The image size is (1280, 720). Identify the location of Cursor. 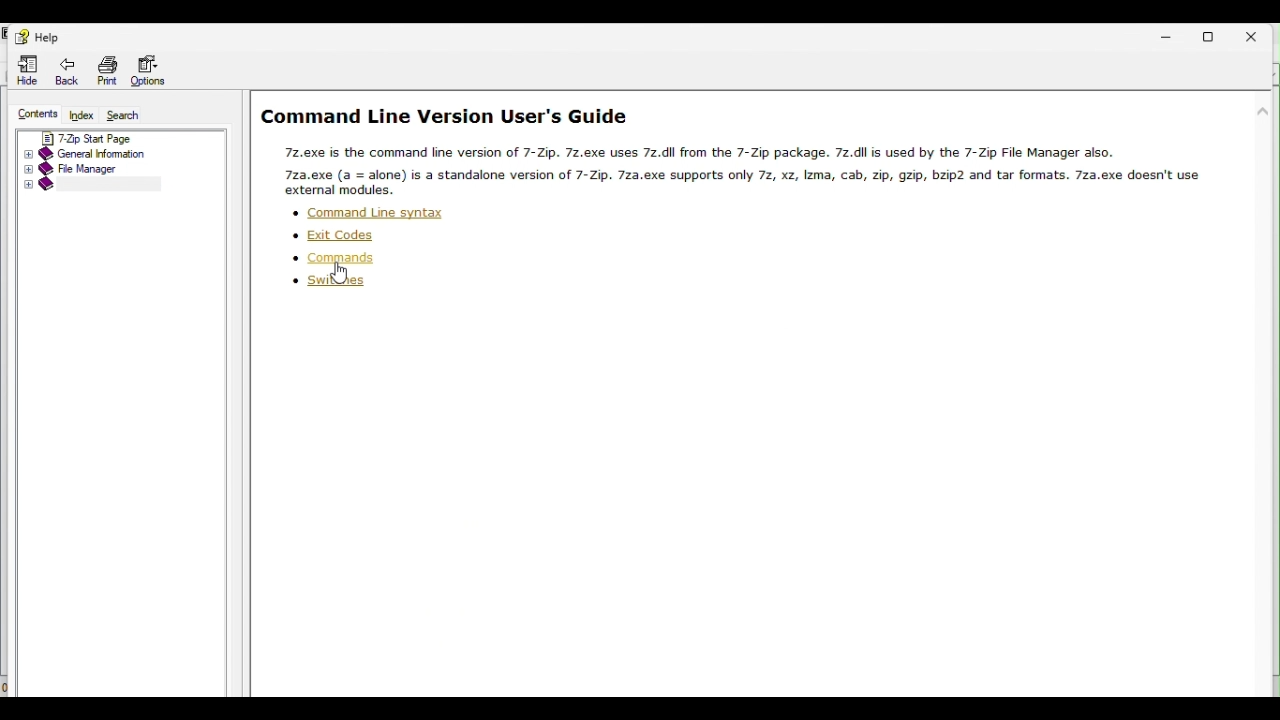
(342, 277).